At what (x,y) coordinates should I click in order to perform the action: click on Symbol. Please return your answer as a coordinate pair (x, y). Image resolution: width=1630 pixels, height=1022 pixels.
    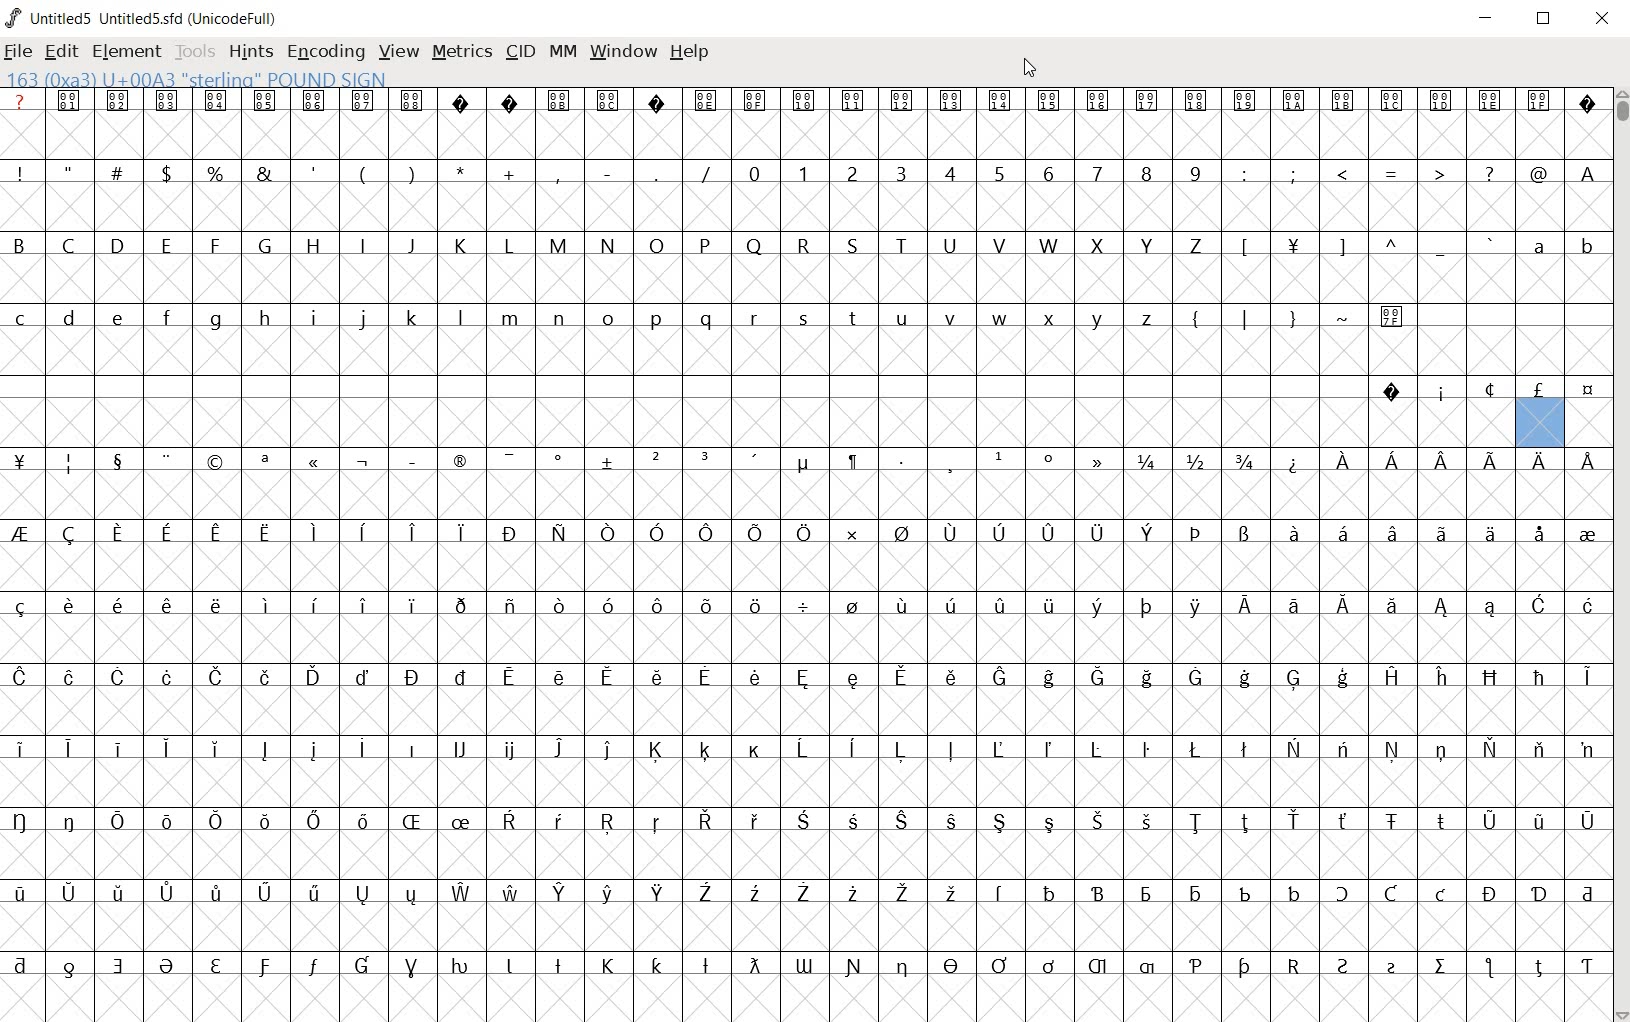
    Looking at the image, I should click on (168, 99).